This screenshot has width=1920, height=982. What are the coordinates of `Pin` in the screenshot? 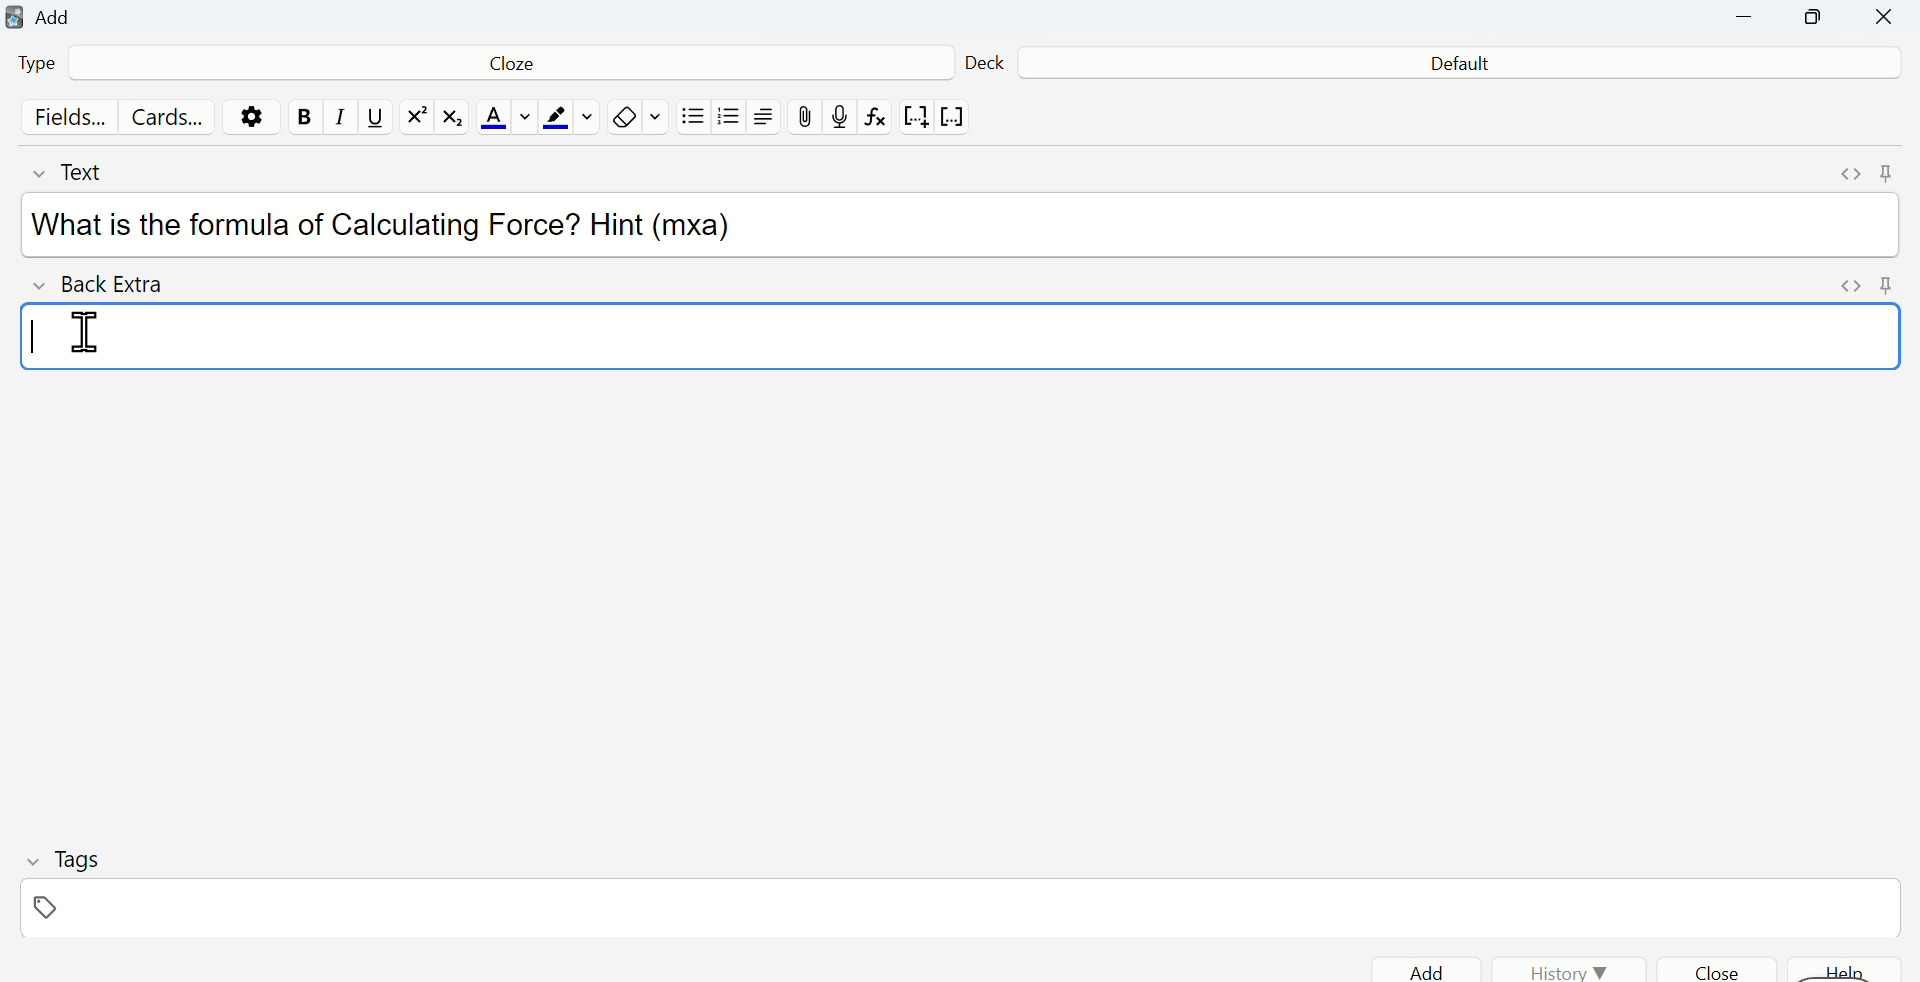 It's located at (1888, 172).